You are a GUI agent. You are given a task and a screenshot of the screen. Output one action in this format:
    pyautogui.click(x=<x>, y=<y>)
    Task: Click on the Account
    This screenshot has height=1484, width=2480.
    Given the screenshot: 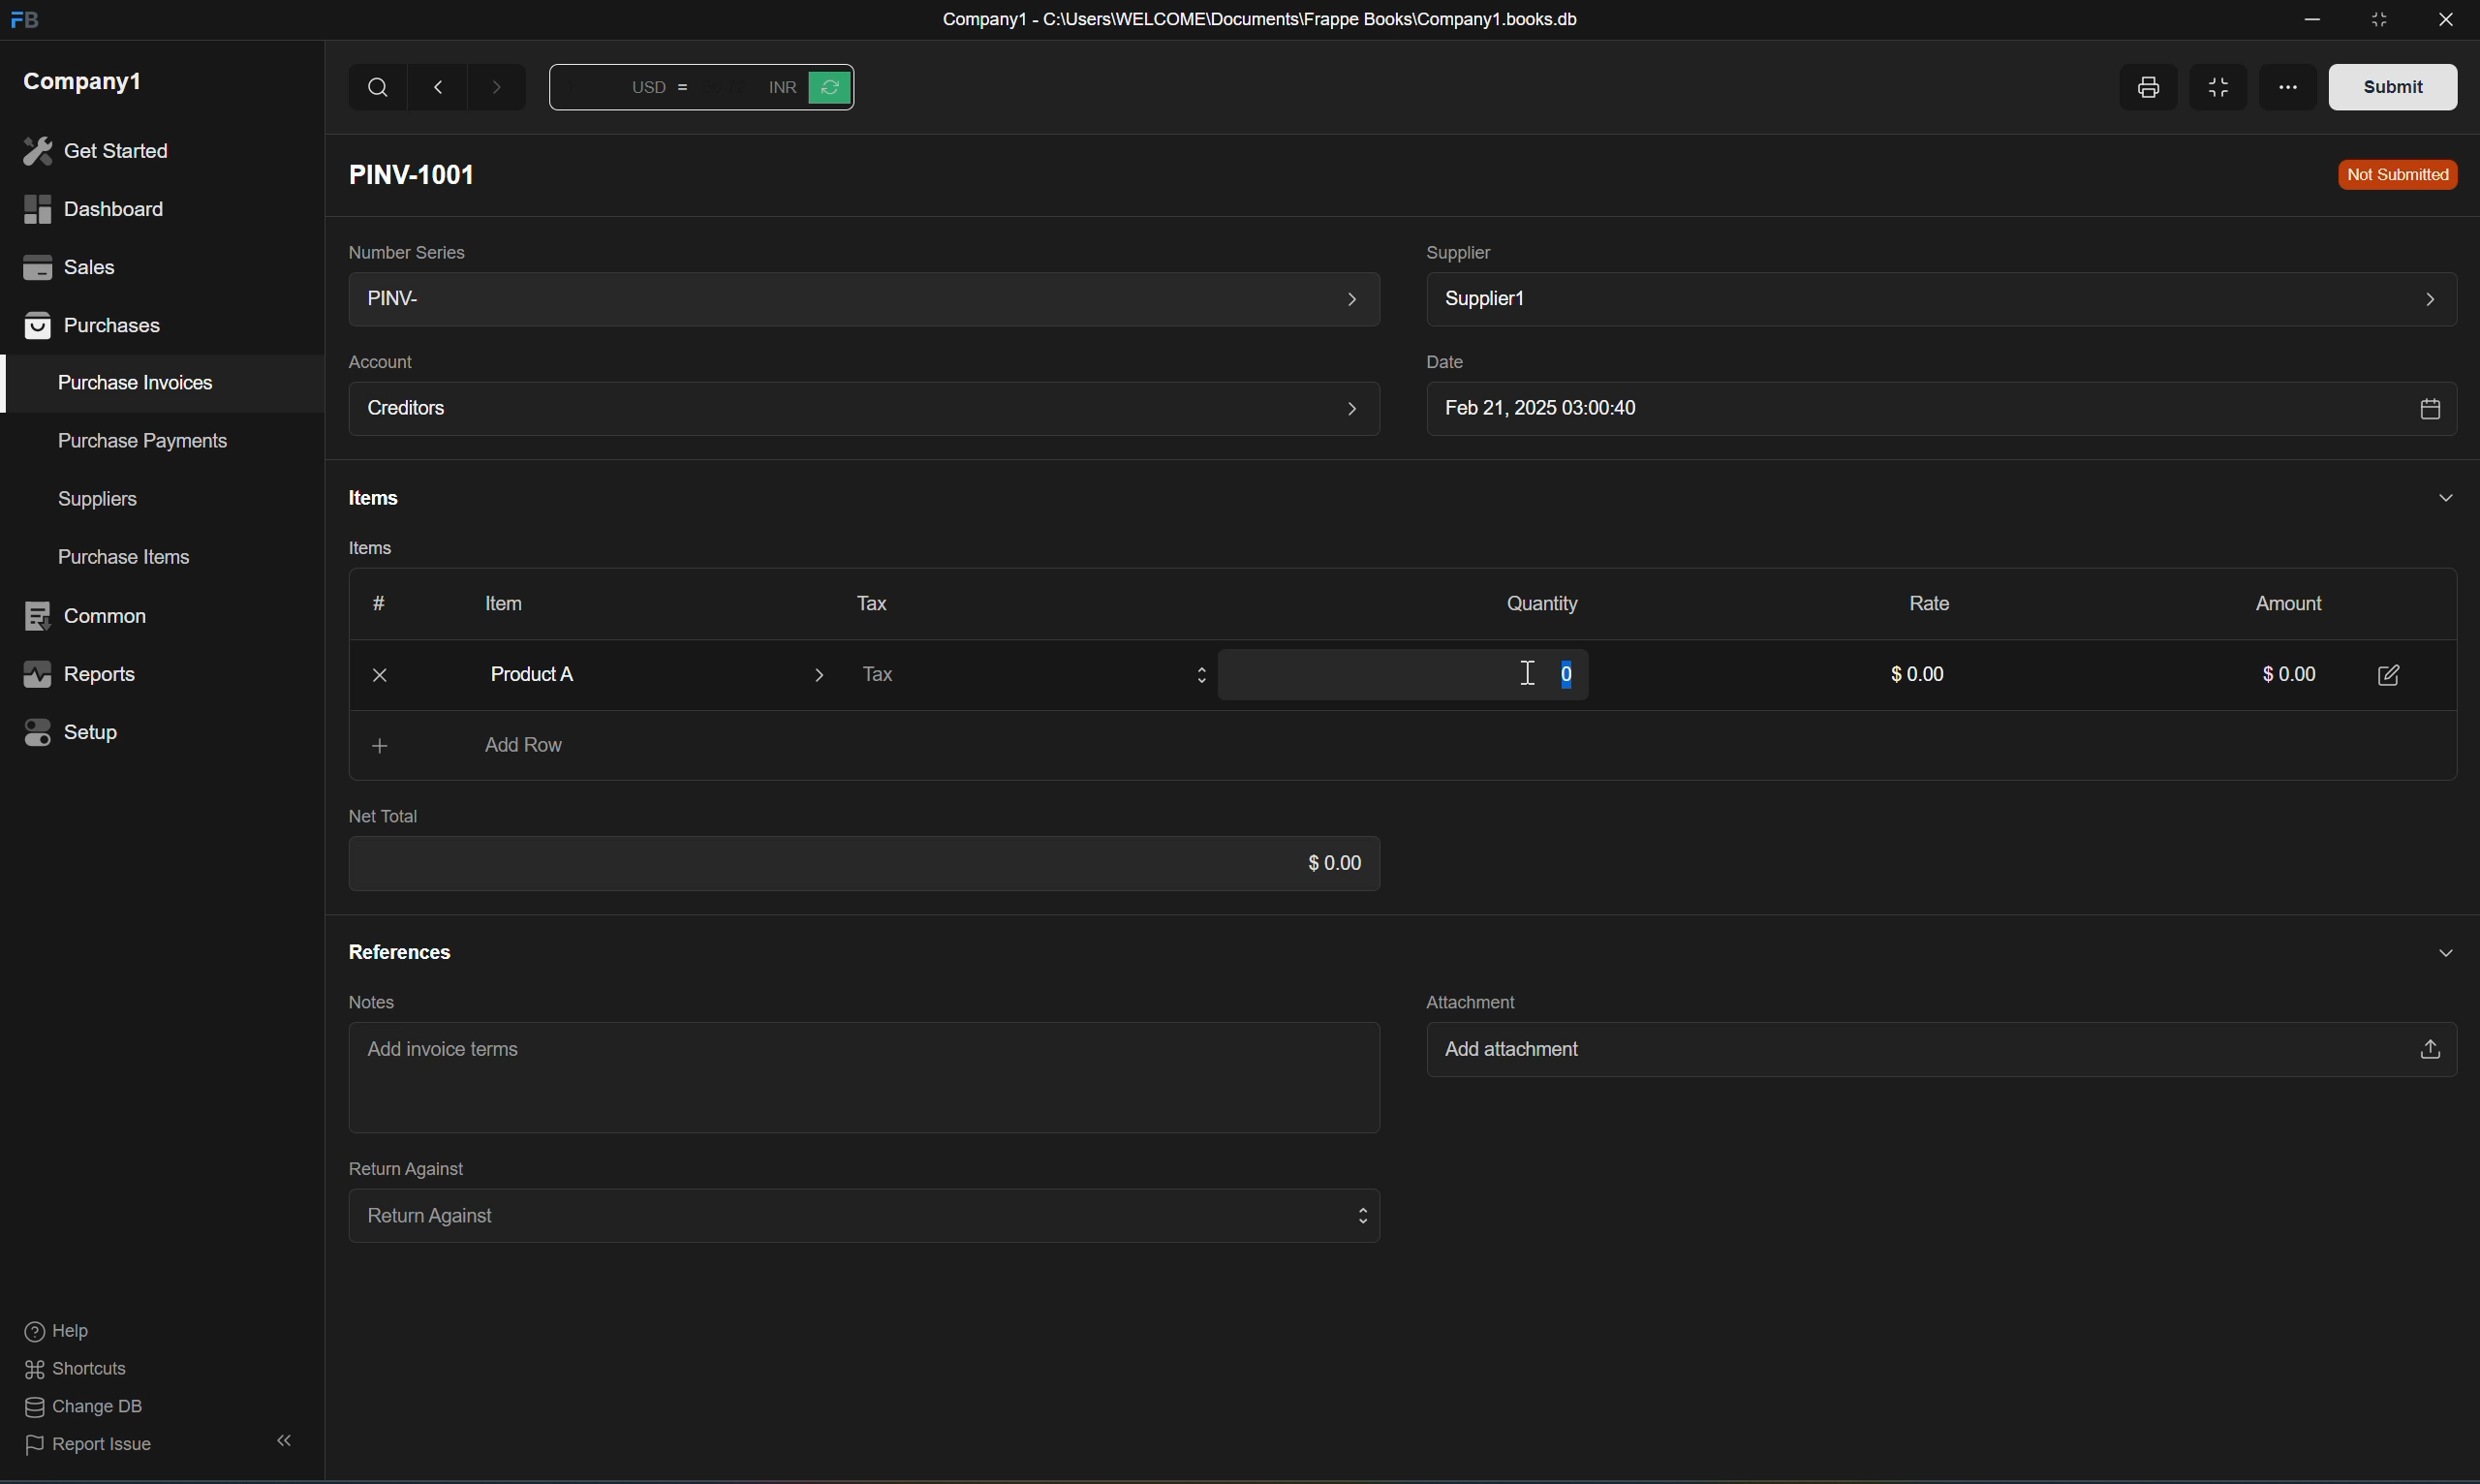 What is the action you would take?
    pyautogui.click(x=380, y=362)
    